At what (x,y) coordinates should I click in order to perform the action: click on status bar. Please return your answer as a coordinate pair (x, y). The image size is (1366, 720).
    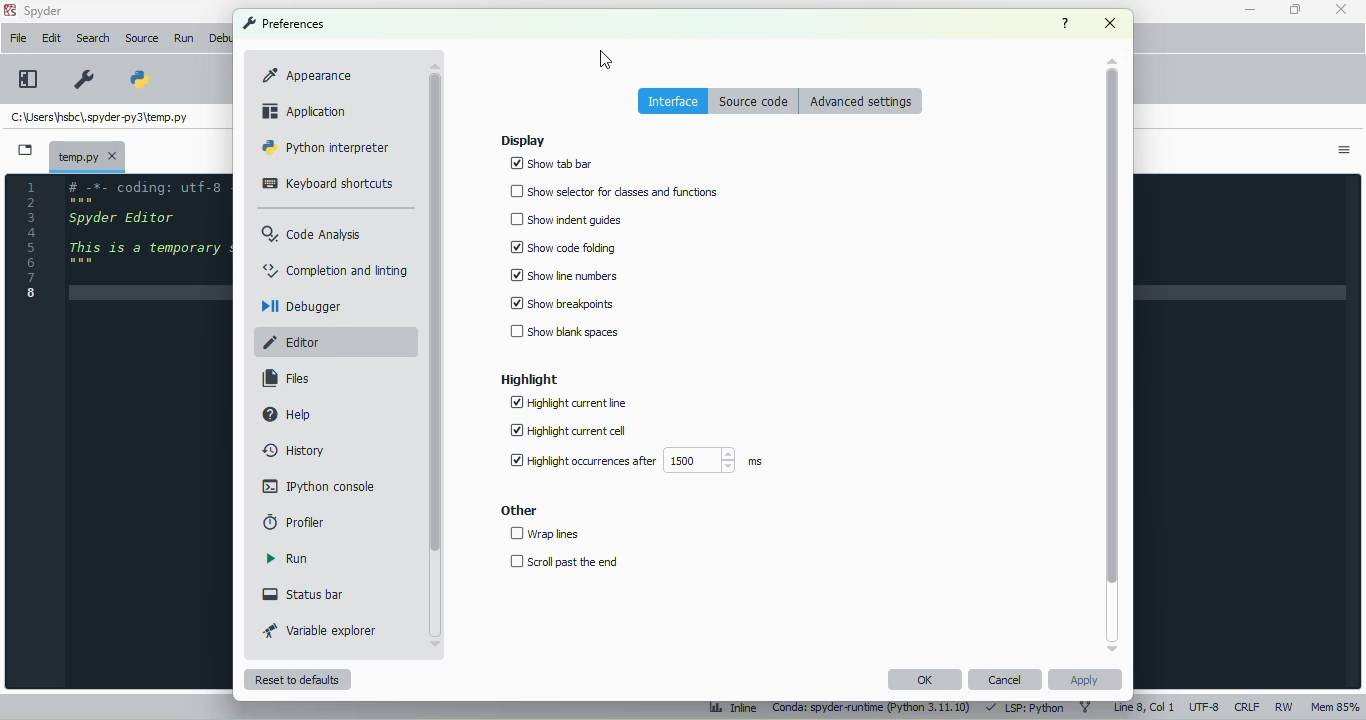
    Looking at the image, I should click on (306, 594).